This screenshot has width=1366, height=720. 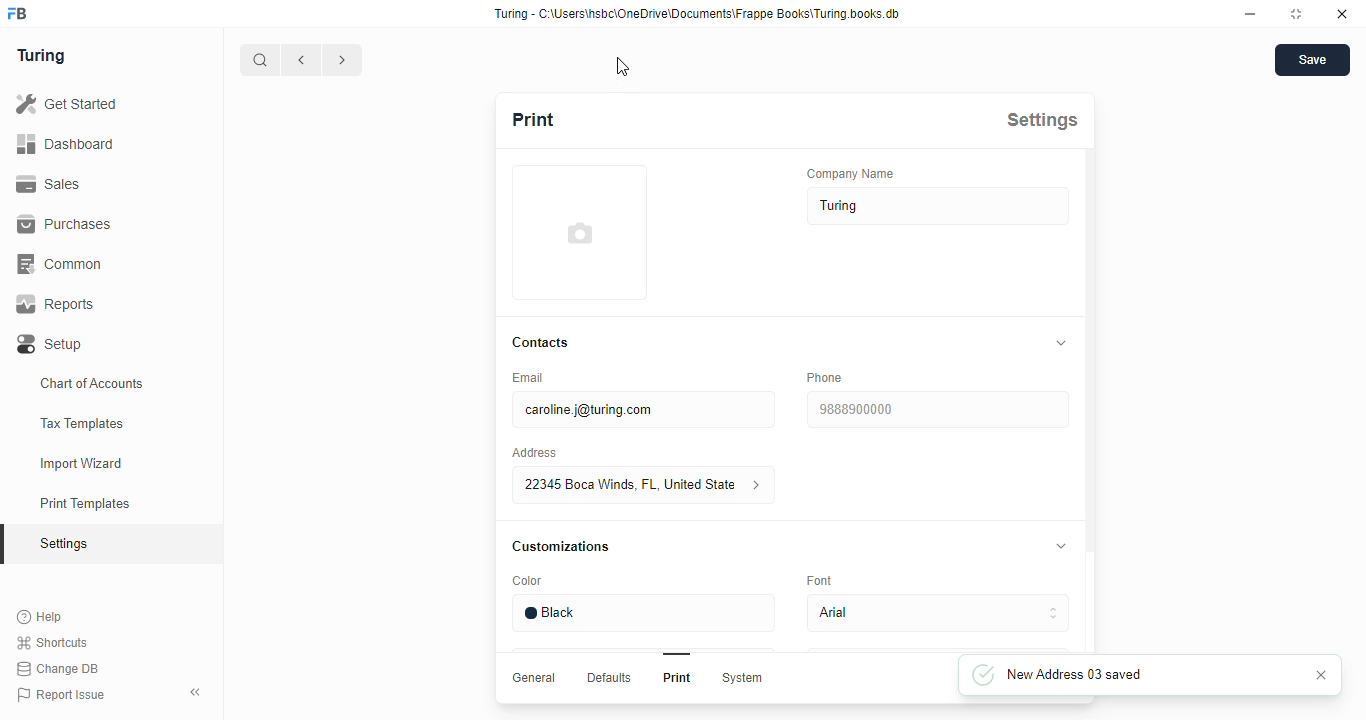 I want to click on toggle expand/collapse, so click(x=1062, y=343).